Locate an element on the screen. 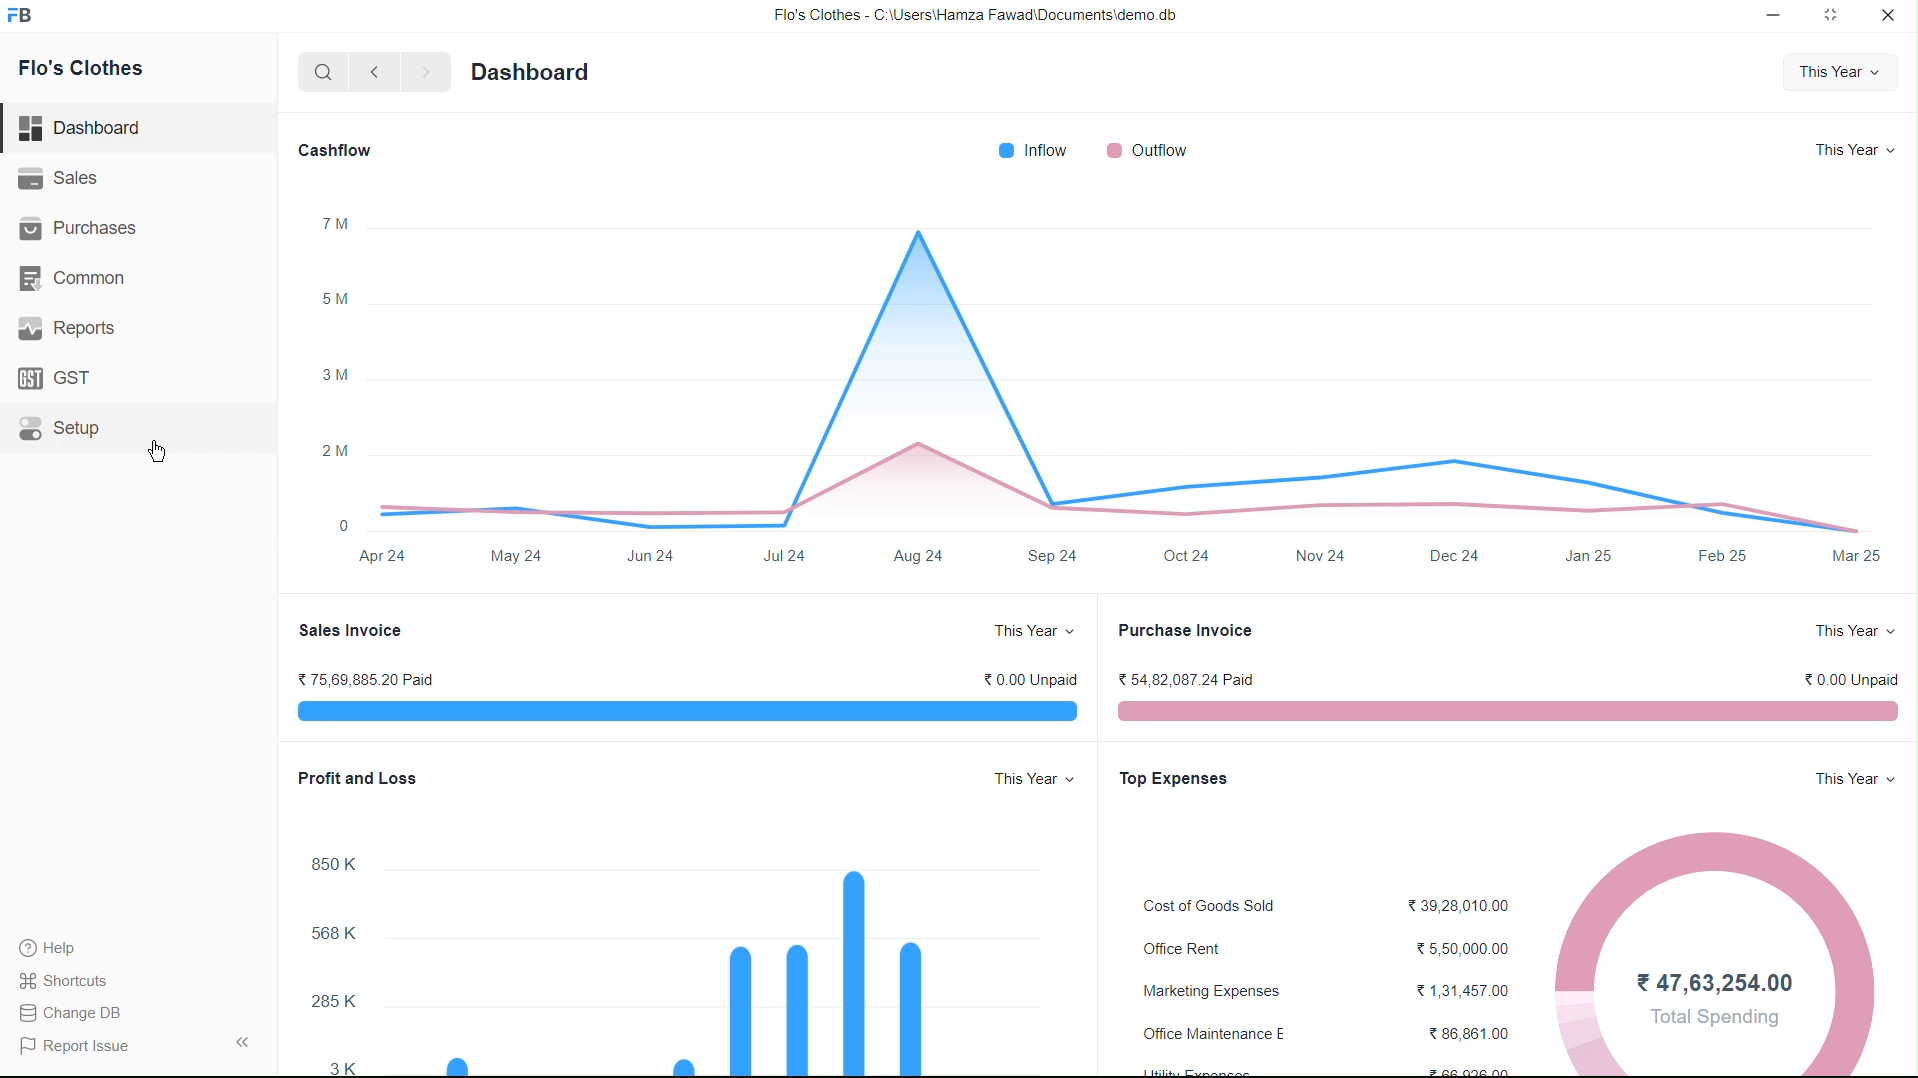 Image resolution: width=1918 pixels, height=1078 pixels. Report Issue is located at coordinates (81, 1047).